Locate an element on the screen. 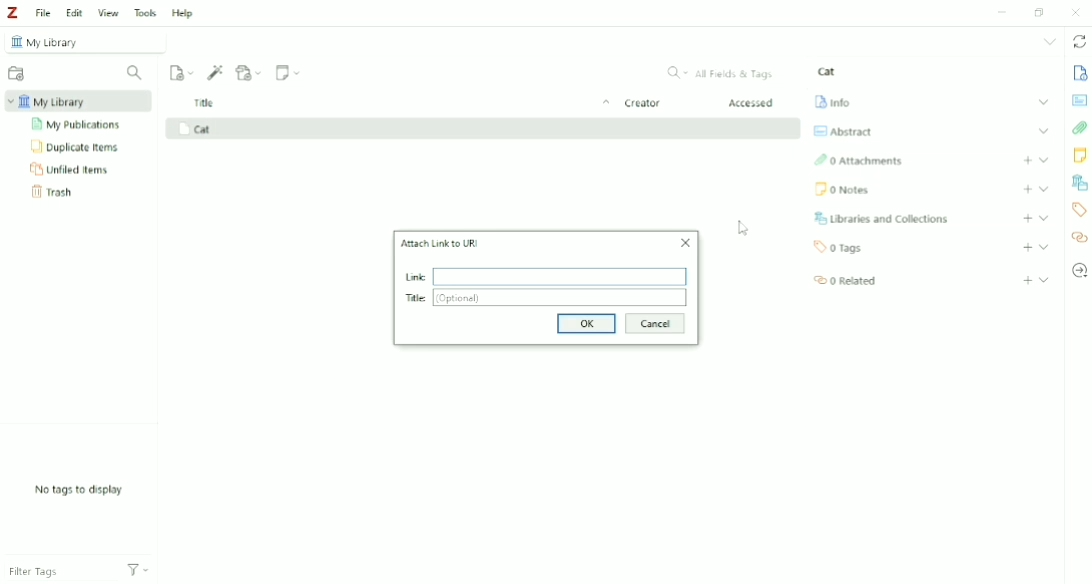 This screenshot has width=1092, height=584. No tags to display is located at coordinates (81, 490).